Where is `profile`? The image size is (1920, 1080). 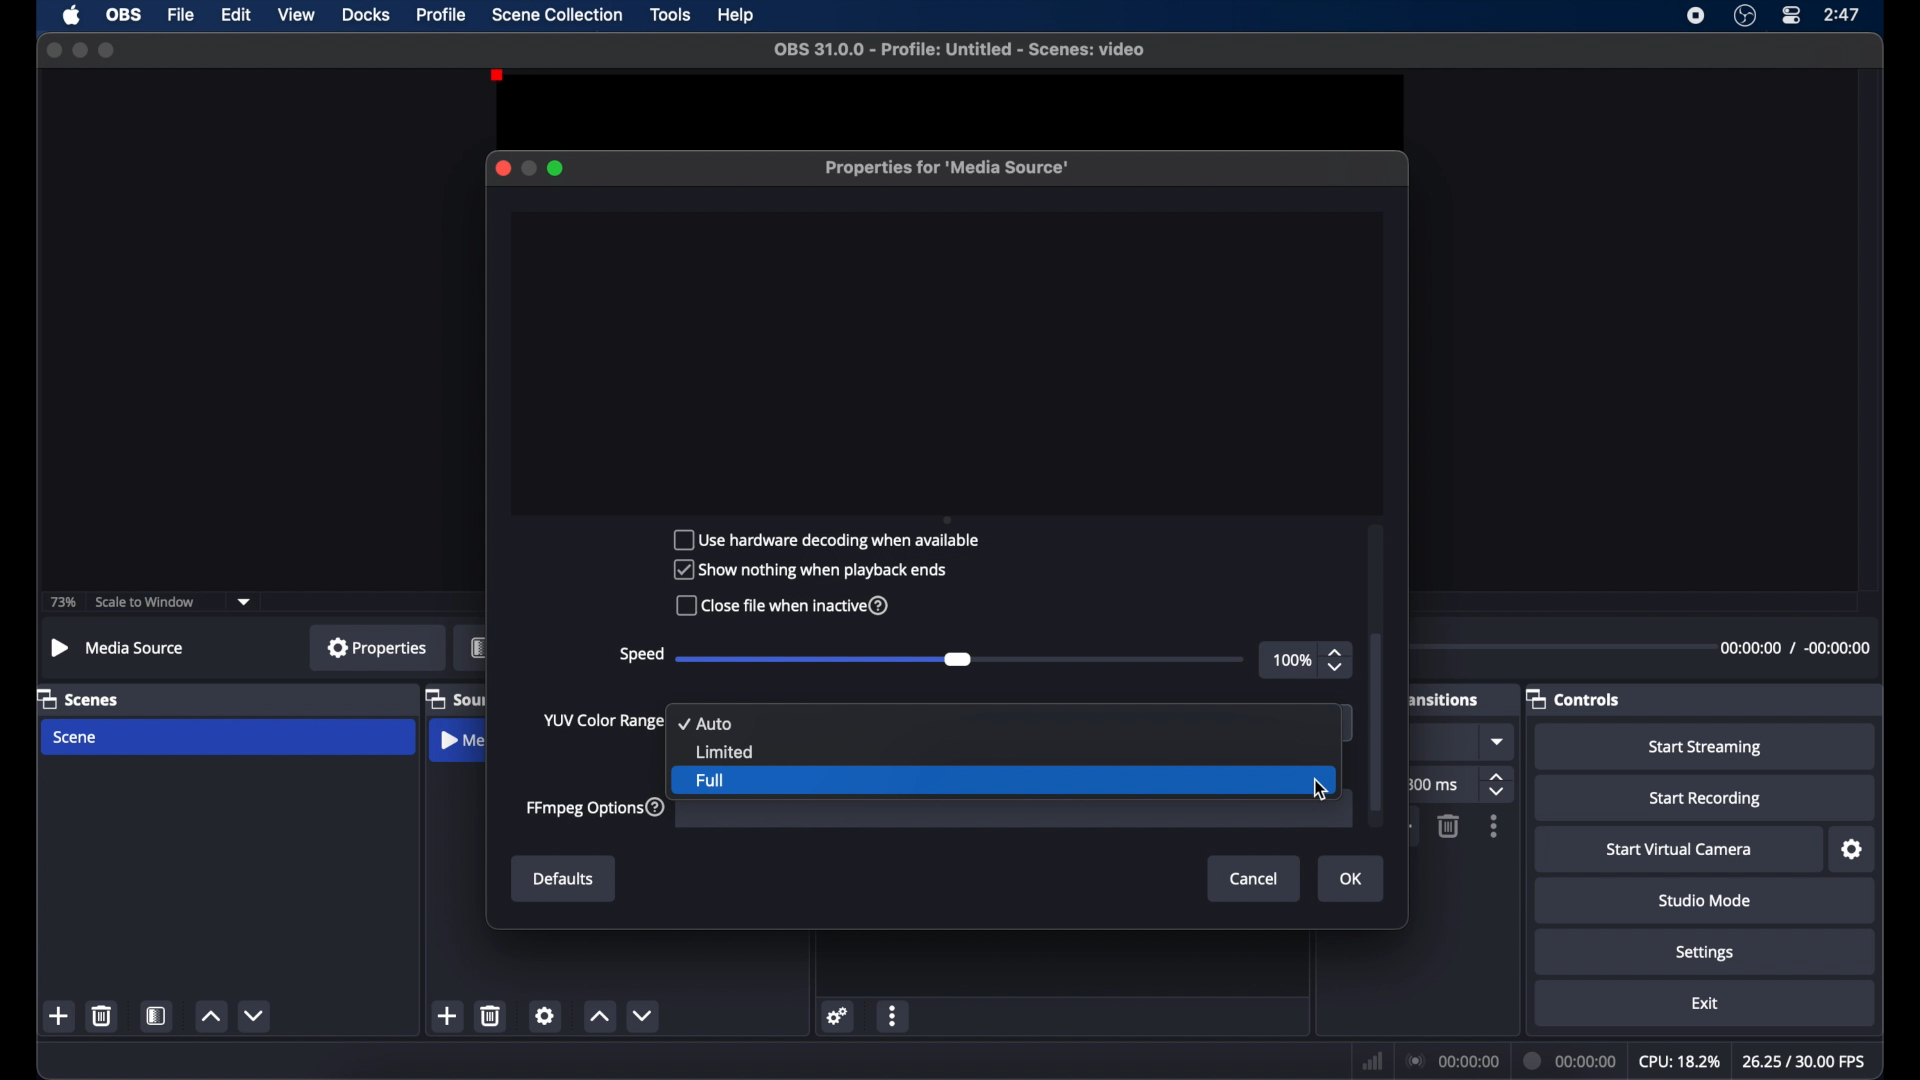
profile is located at coordinates (442, 15).